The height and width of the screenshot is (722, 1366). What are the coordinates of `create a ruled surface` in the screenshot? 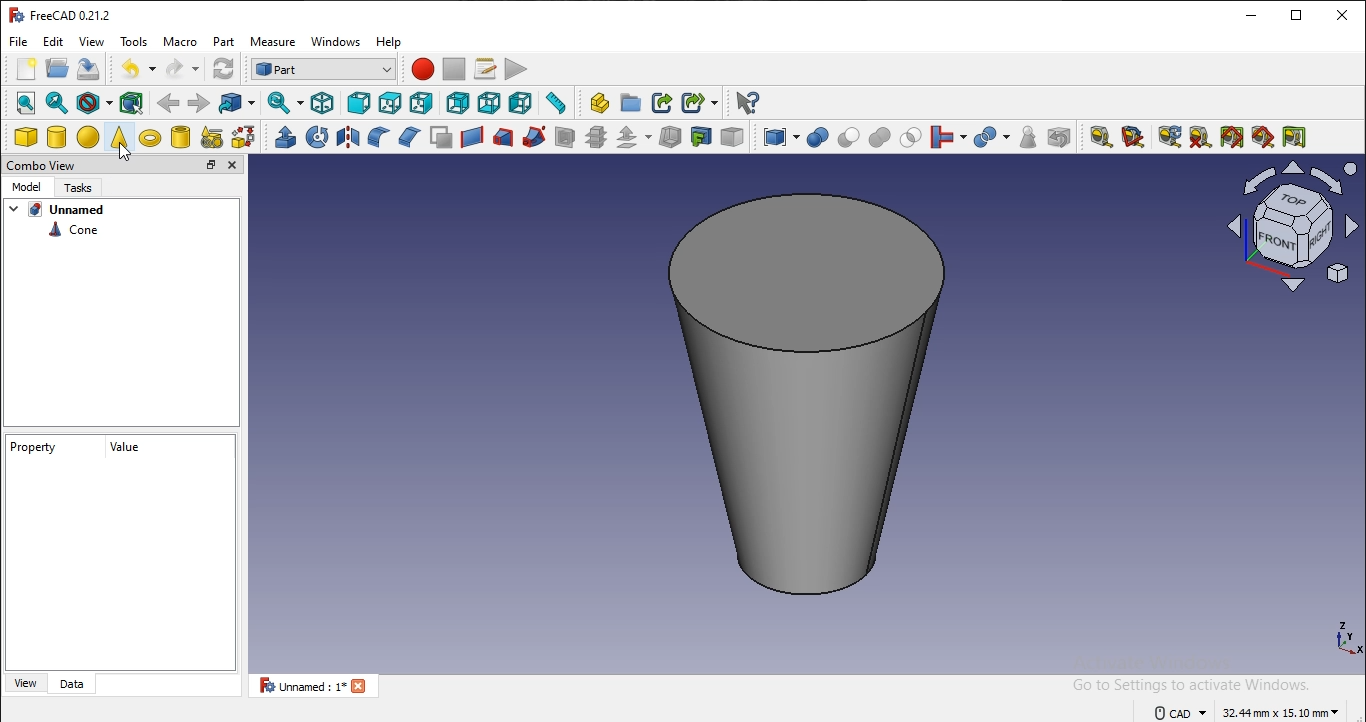 It's located at (470, 137).